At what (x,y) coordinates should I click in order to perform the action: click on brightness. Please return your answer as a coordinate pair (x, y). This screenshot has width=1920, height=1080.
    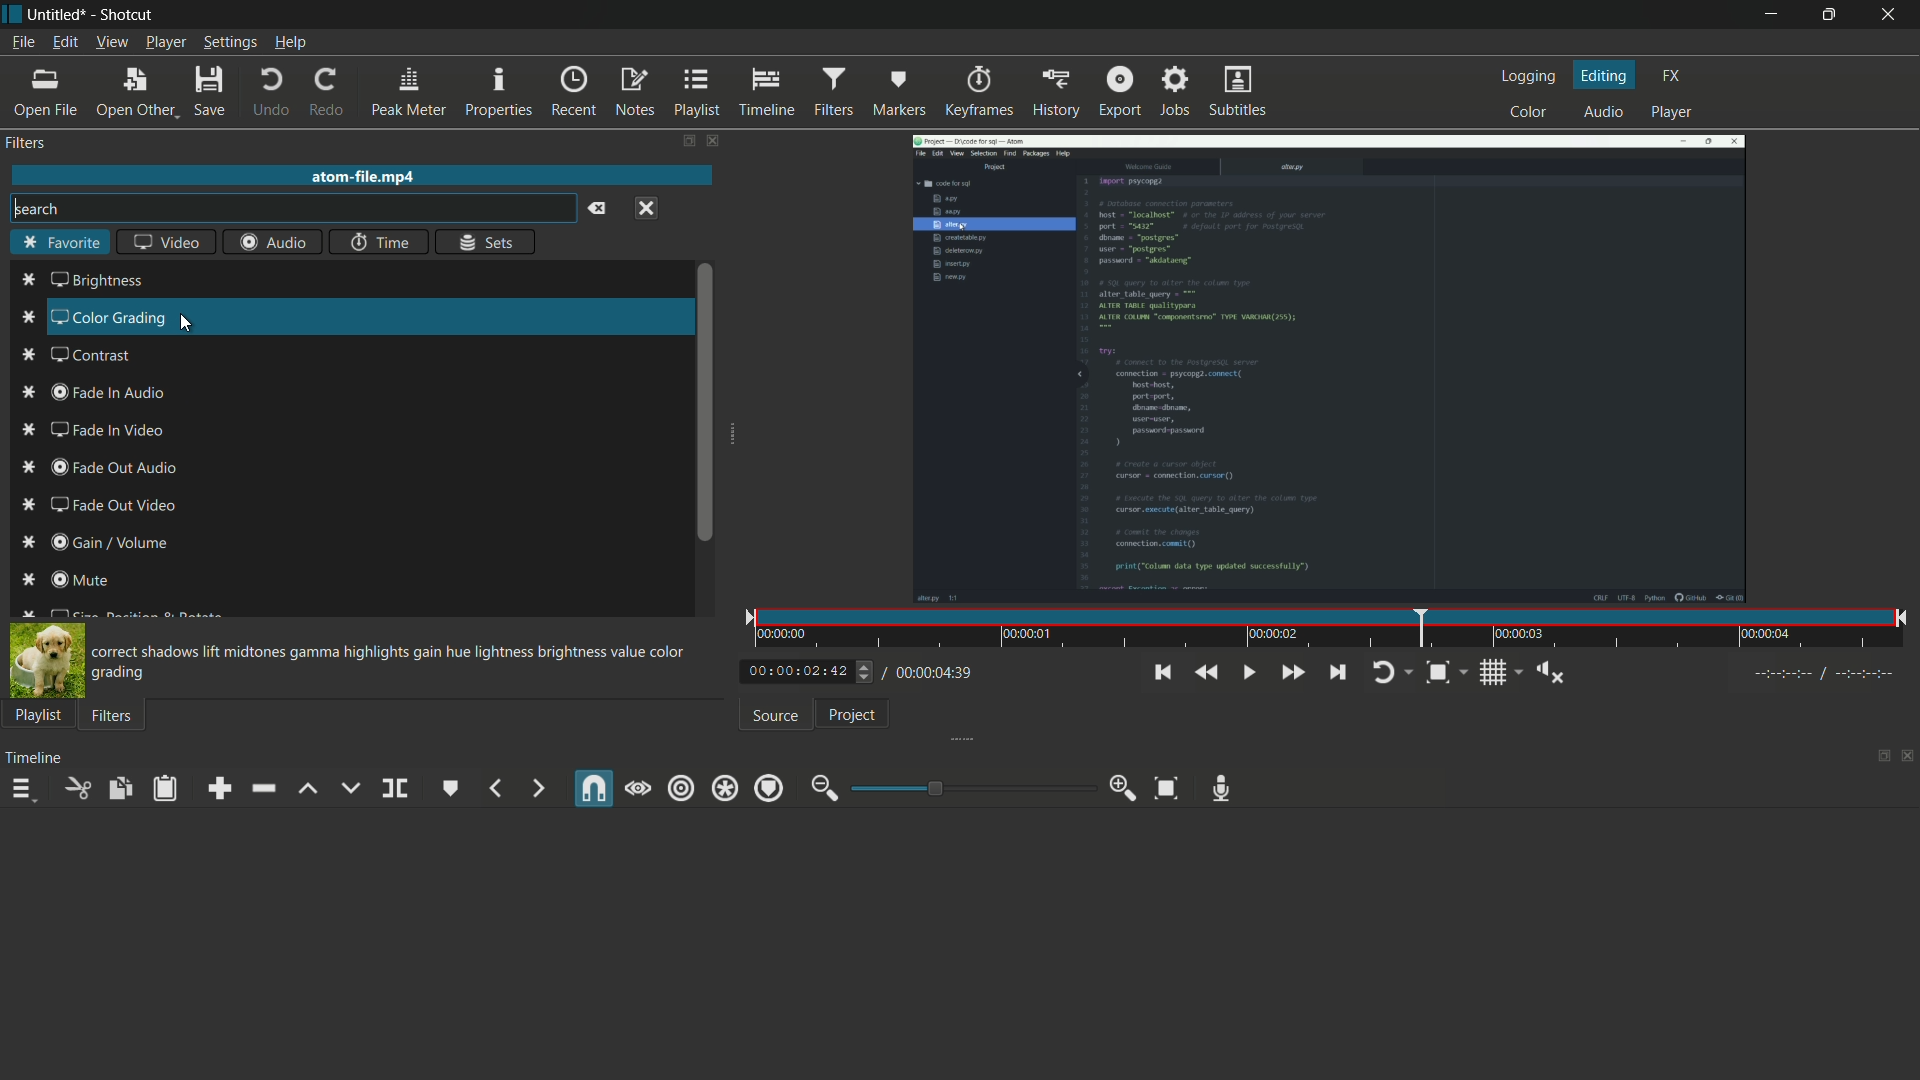
    Looking at the image, I should click on (99, 282).